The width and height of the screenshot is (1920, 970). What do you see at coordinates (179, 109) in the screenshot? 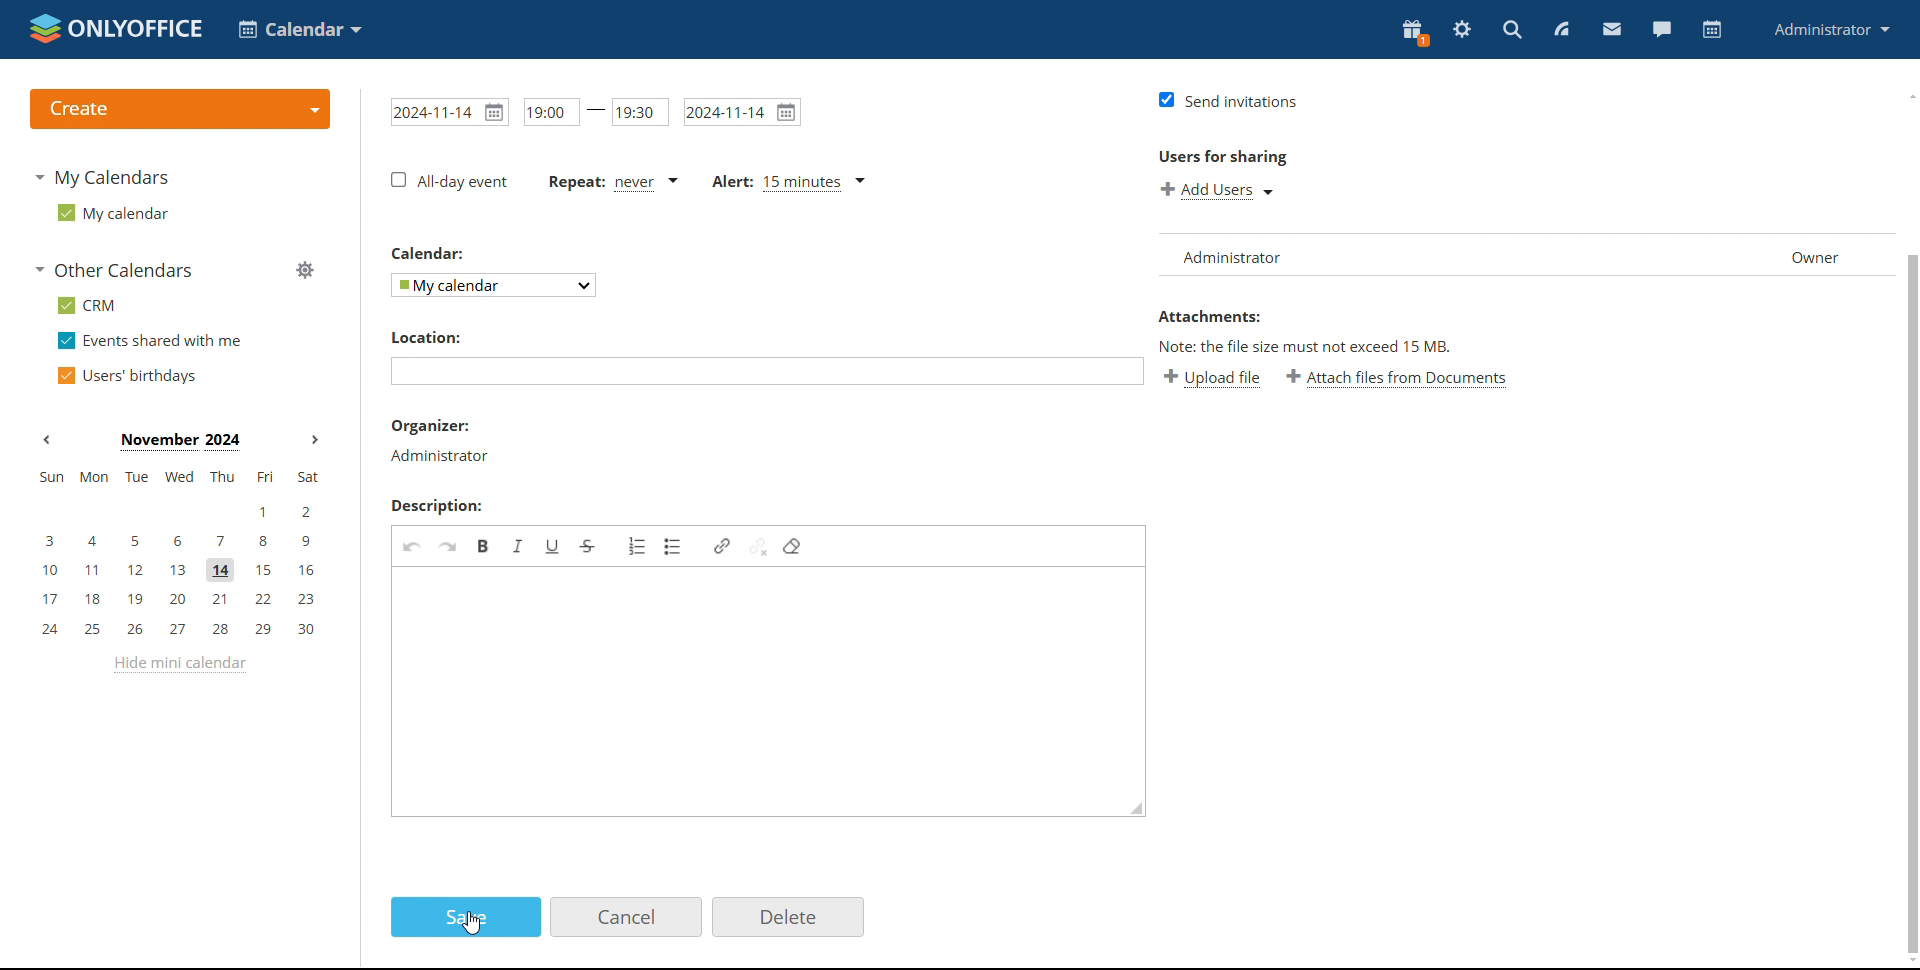
I see `create` at bounding box center [179, 109].